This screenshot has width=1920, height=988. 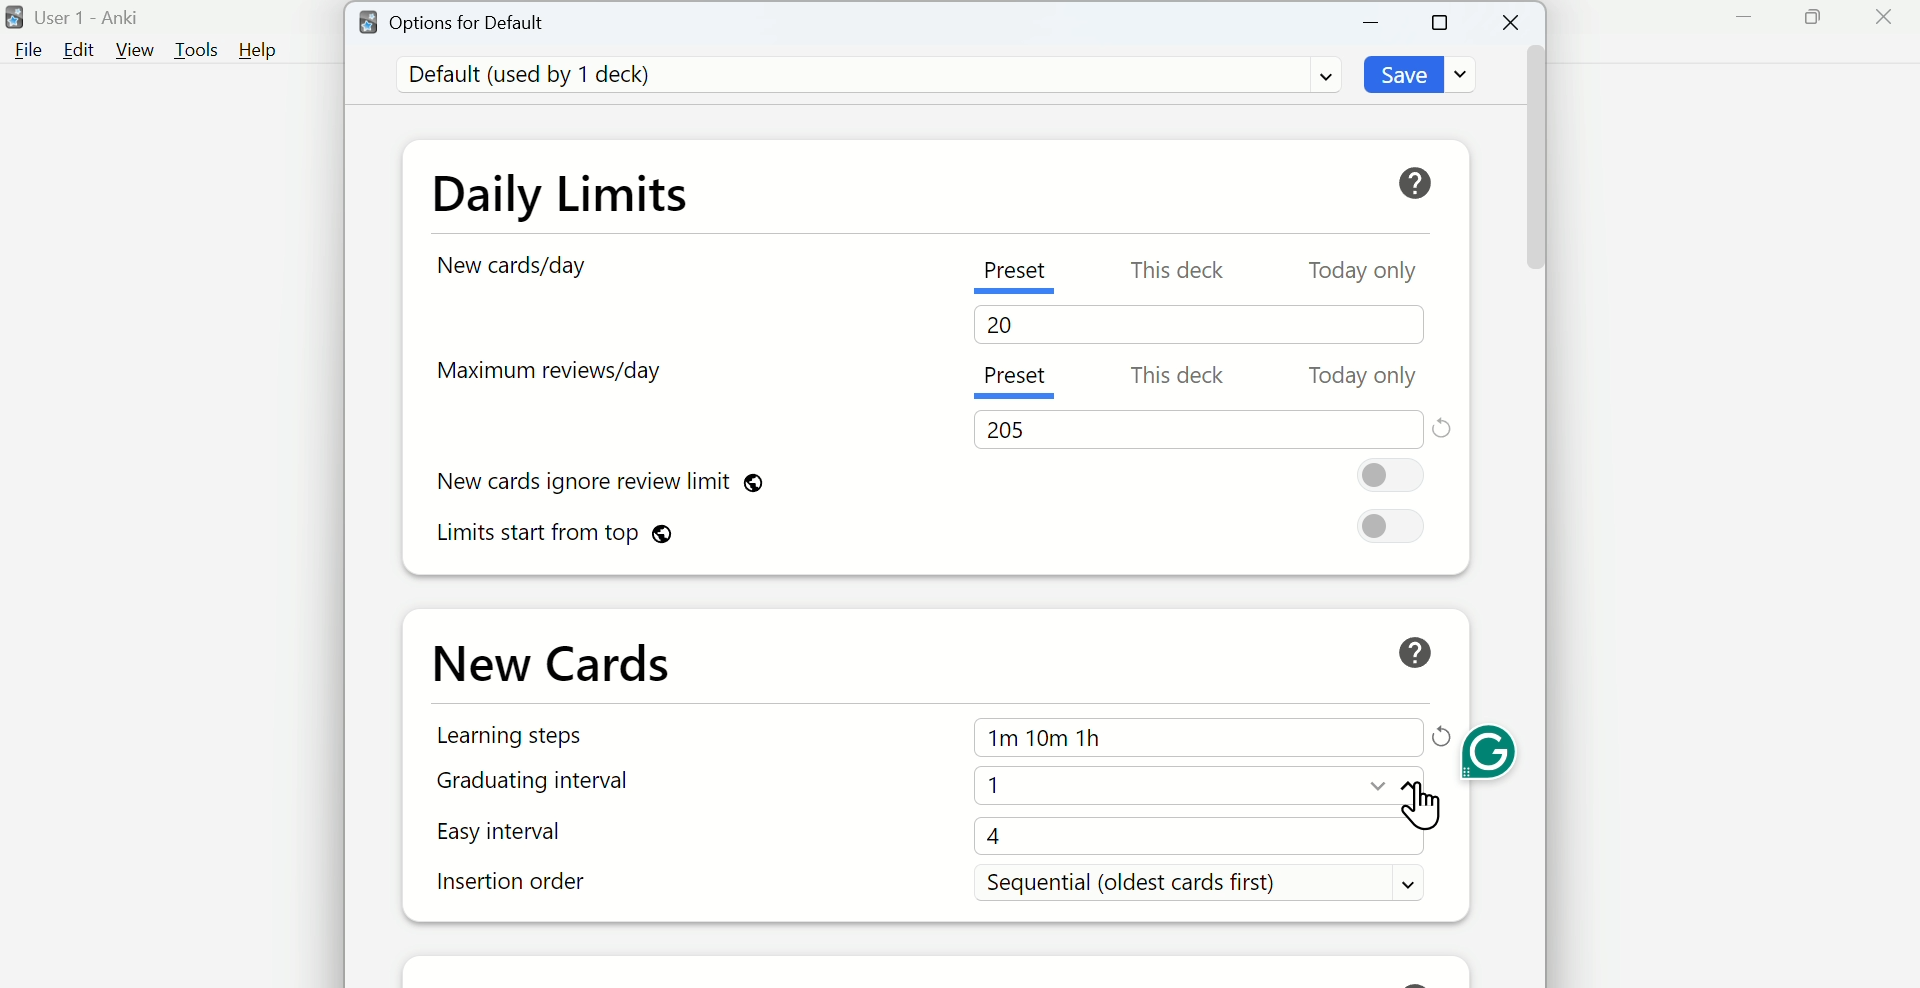 I want to click on Edit, so click(x=77, y=53).